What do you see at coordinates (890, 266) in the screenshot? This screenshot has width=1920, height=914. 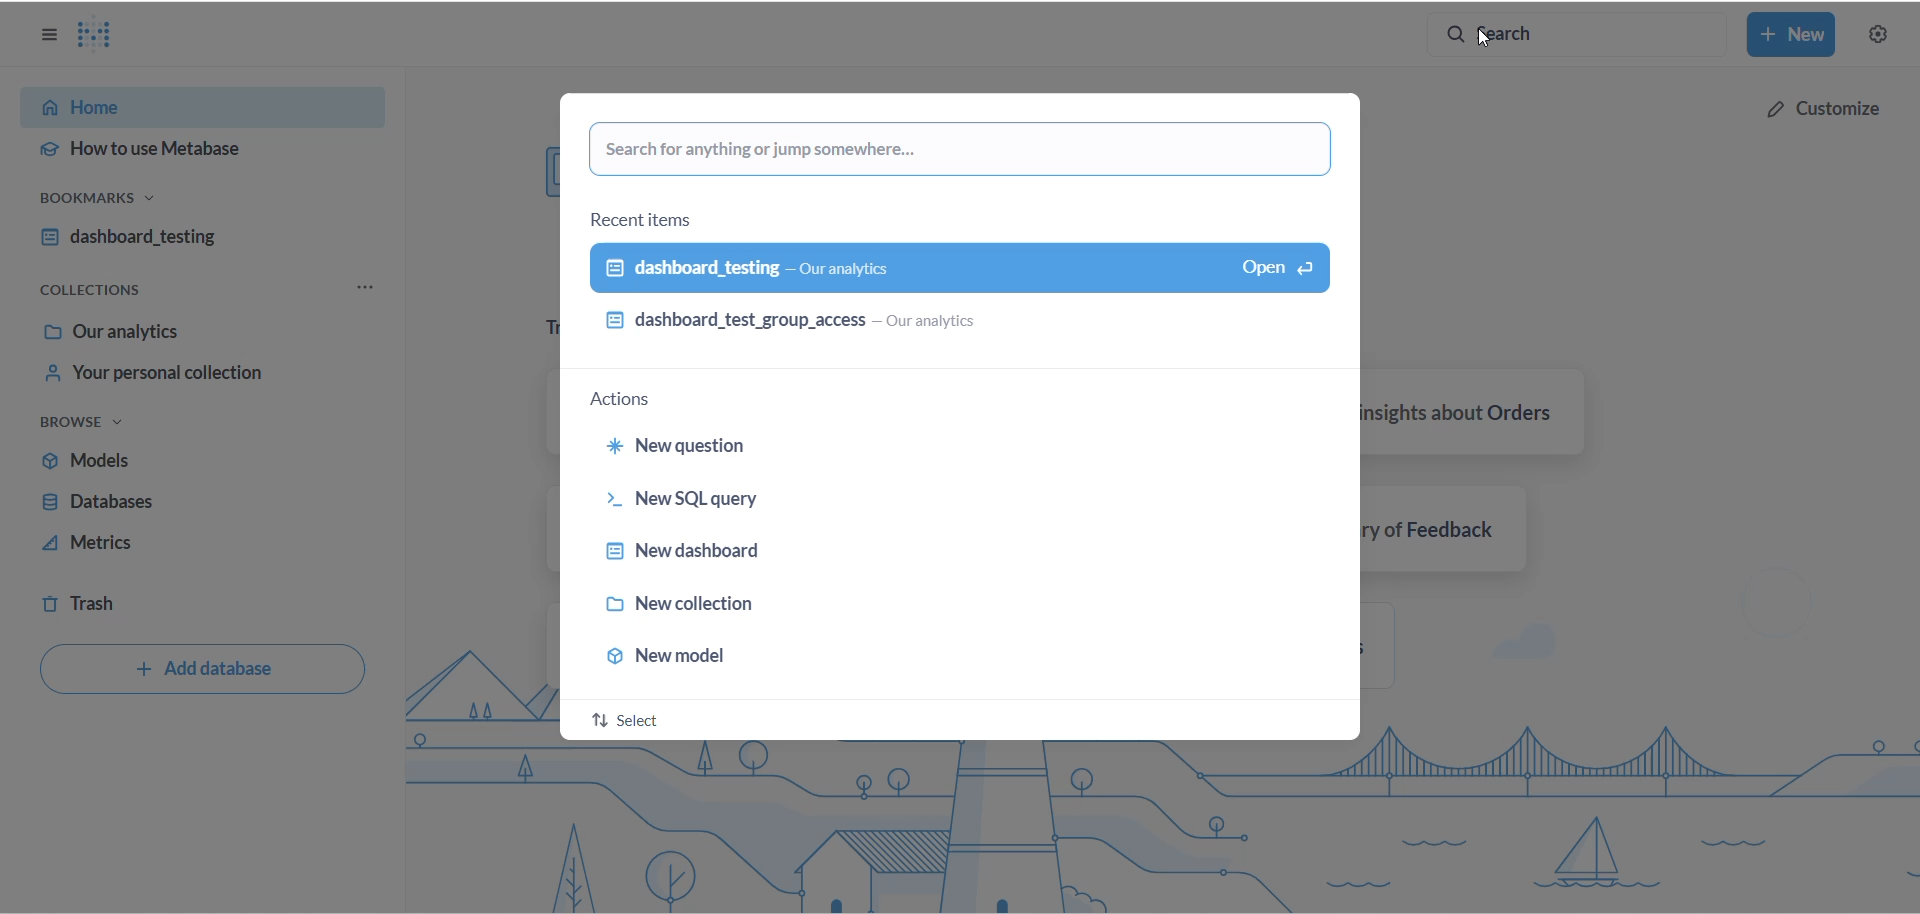 I see `recently open dashboard -dashboard_testing` at bounding box center [890, 266].